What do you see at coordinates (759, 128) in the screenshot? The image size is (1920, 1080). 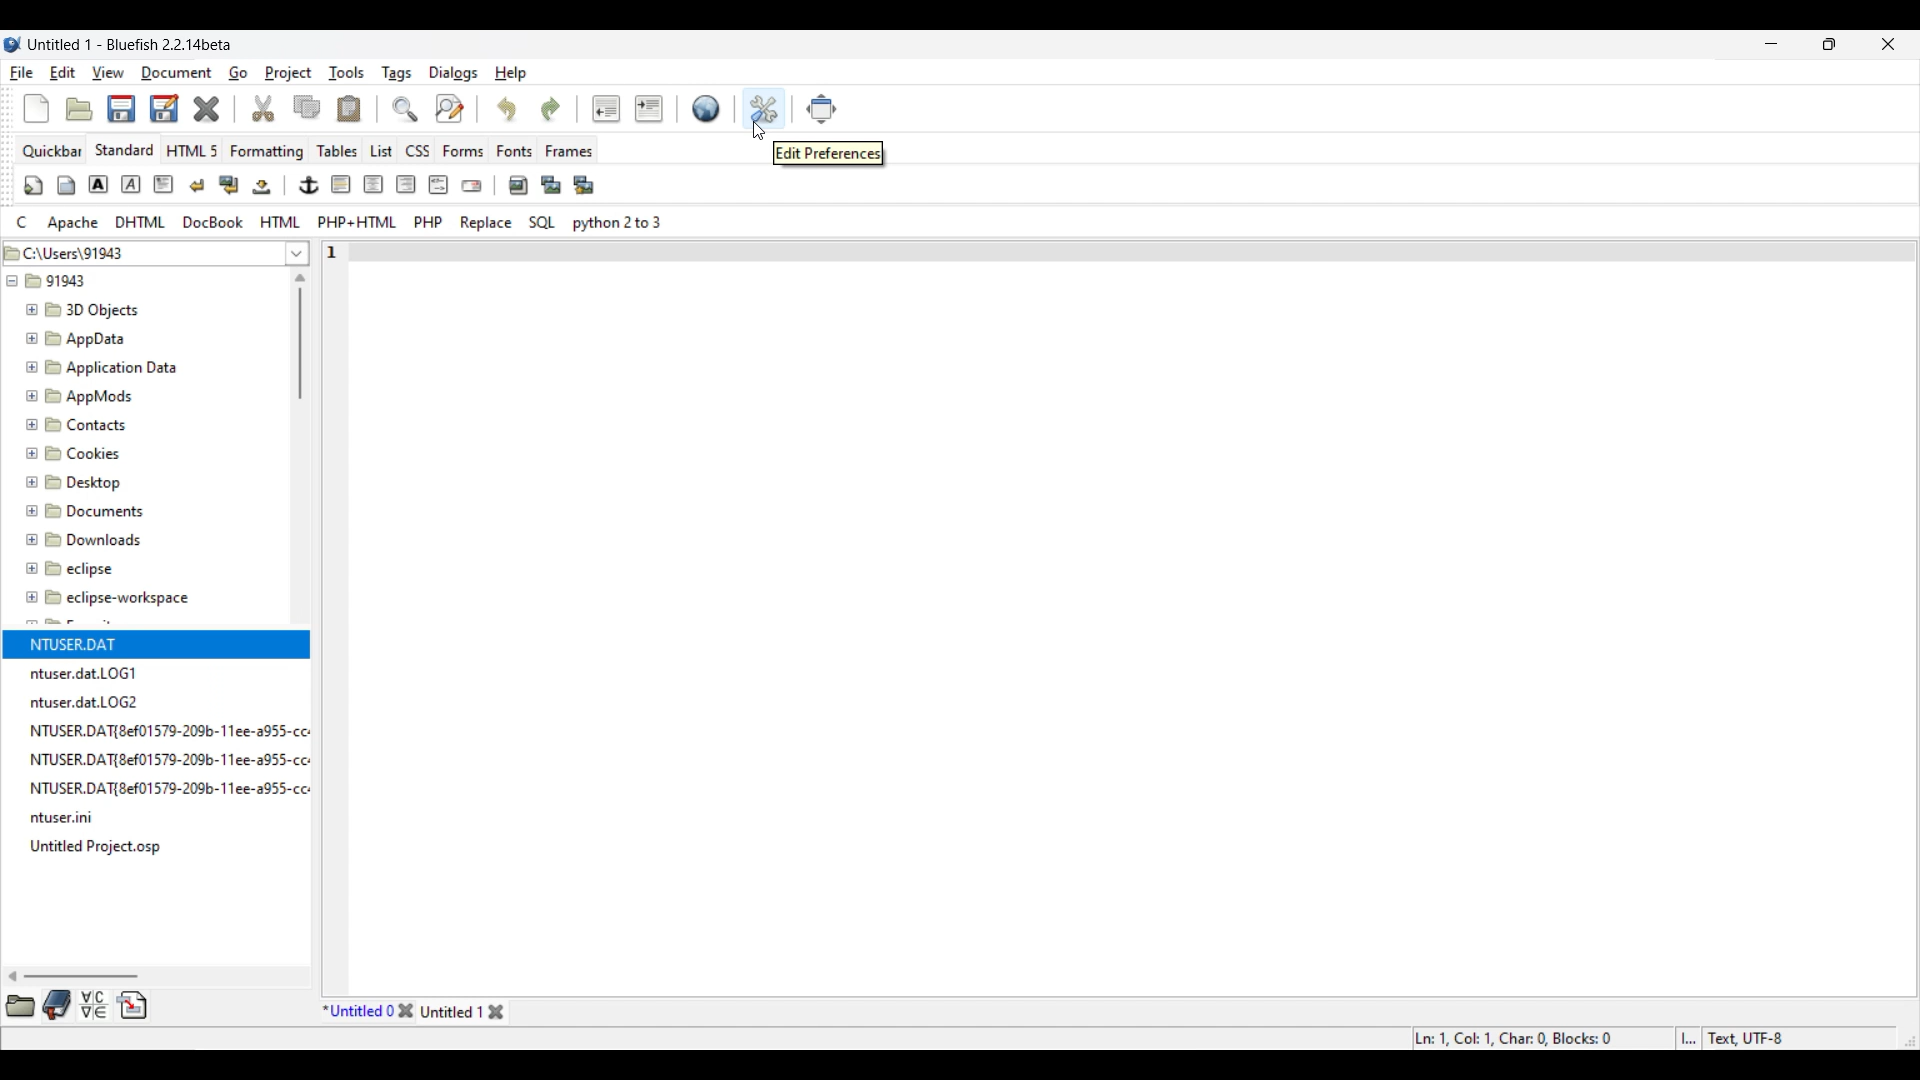 I see `cursor` at bounding box center [759, 128].